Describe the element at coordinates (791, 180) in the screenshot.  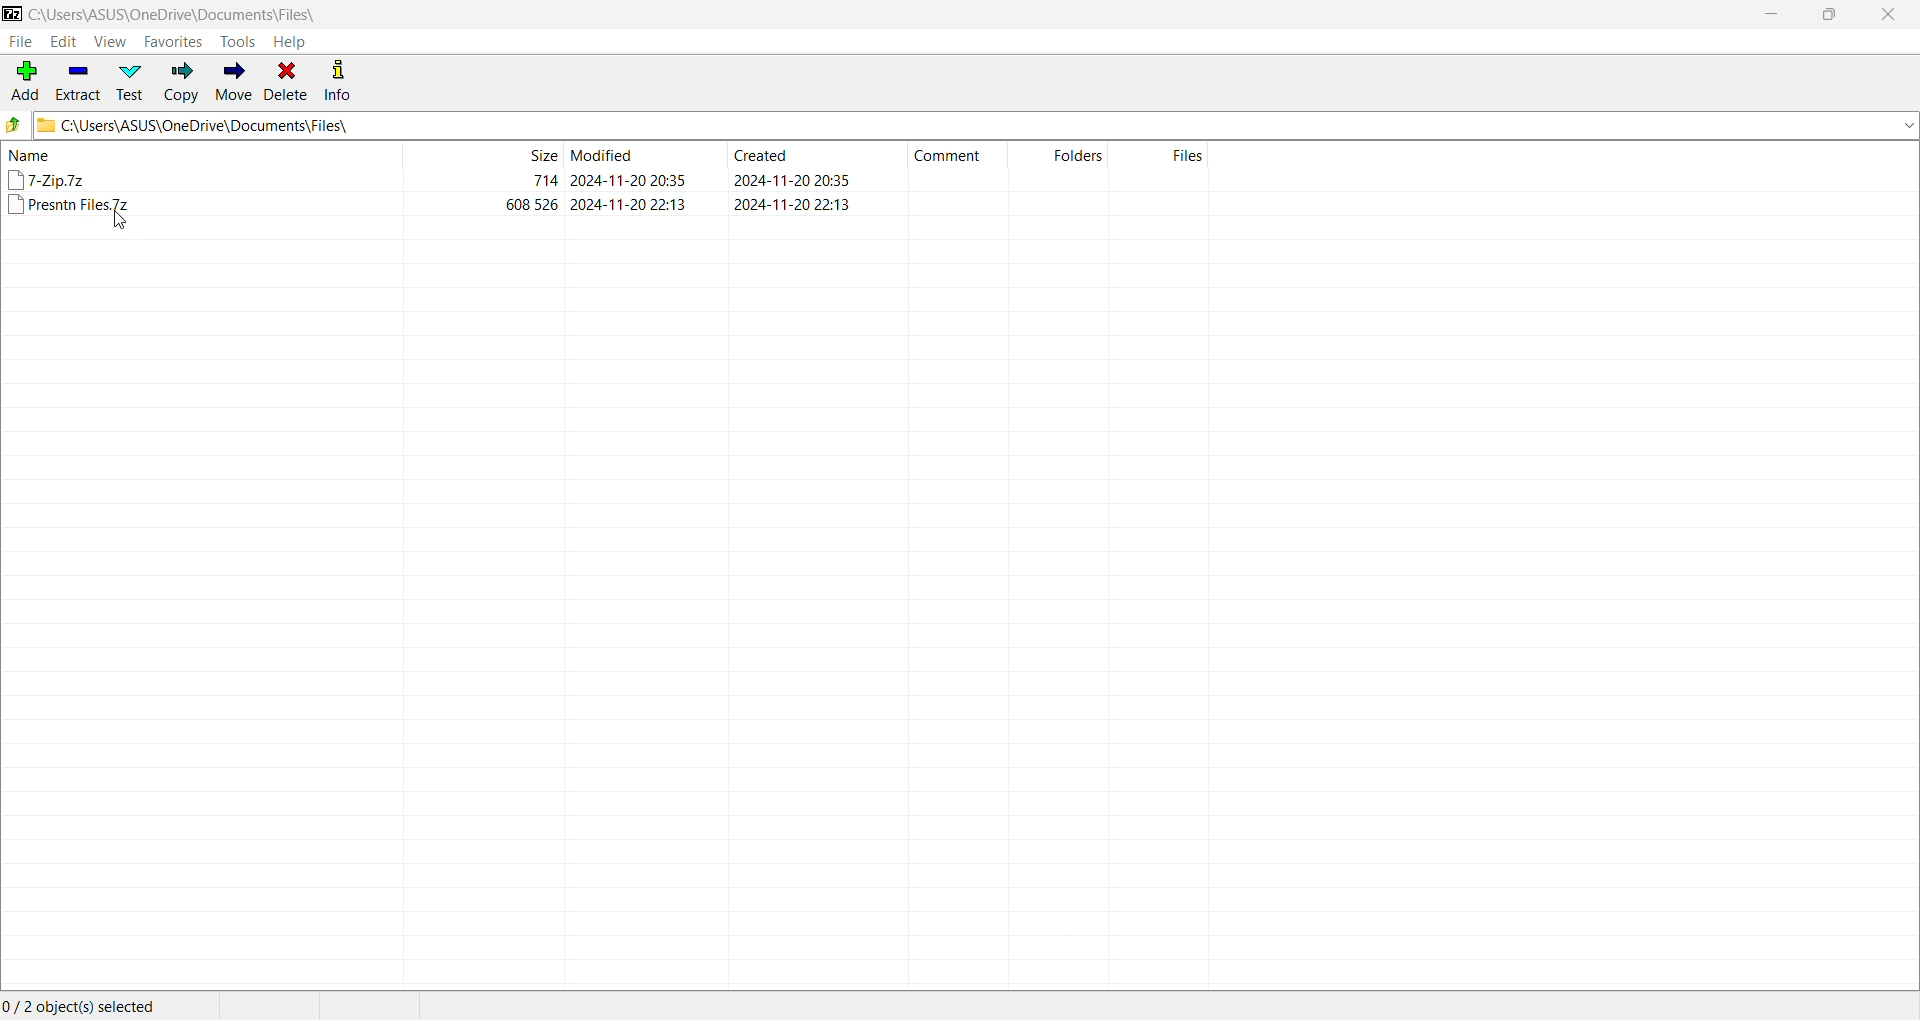
I see `created date & time` at that location.